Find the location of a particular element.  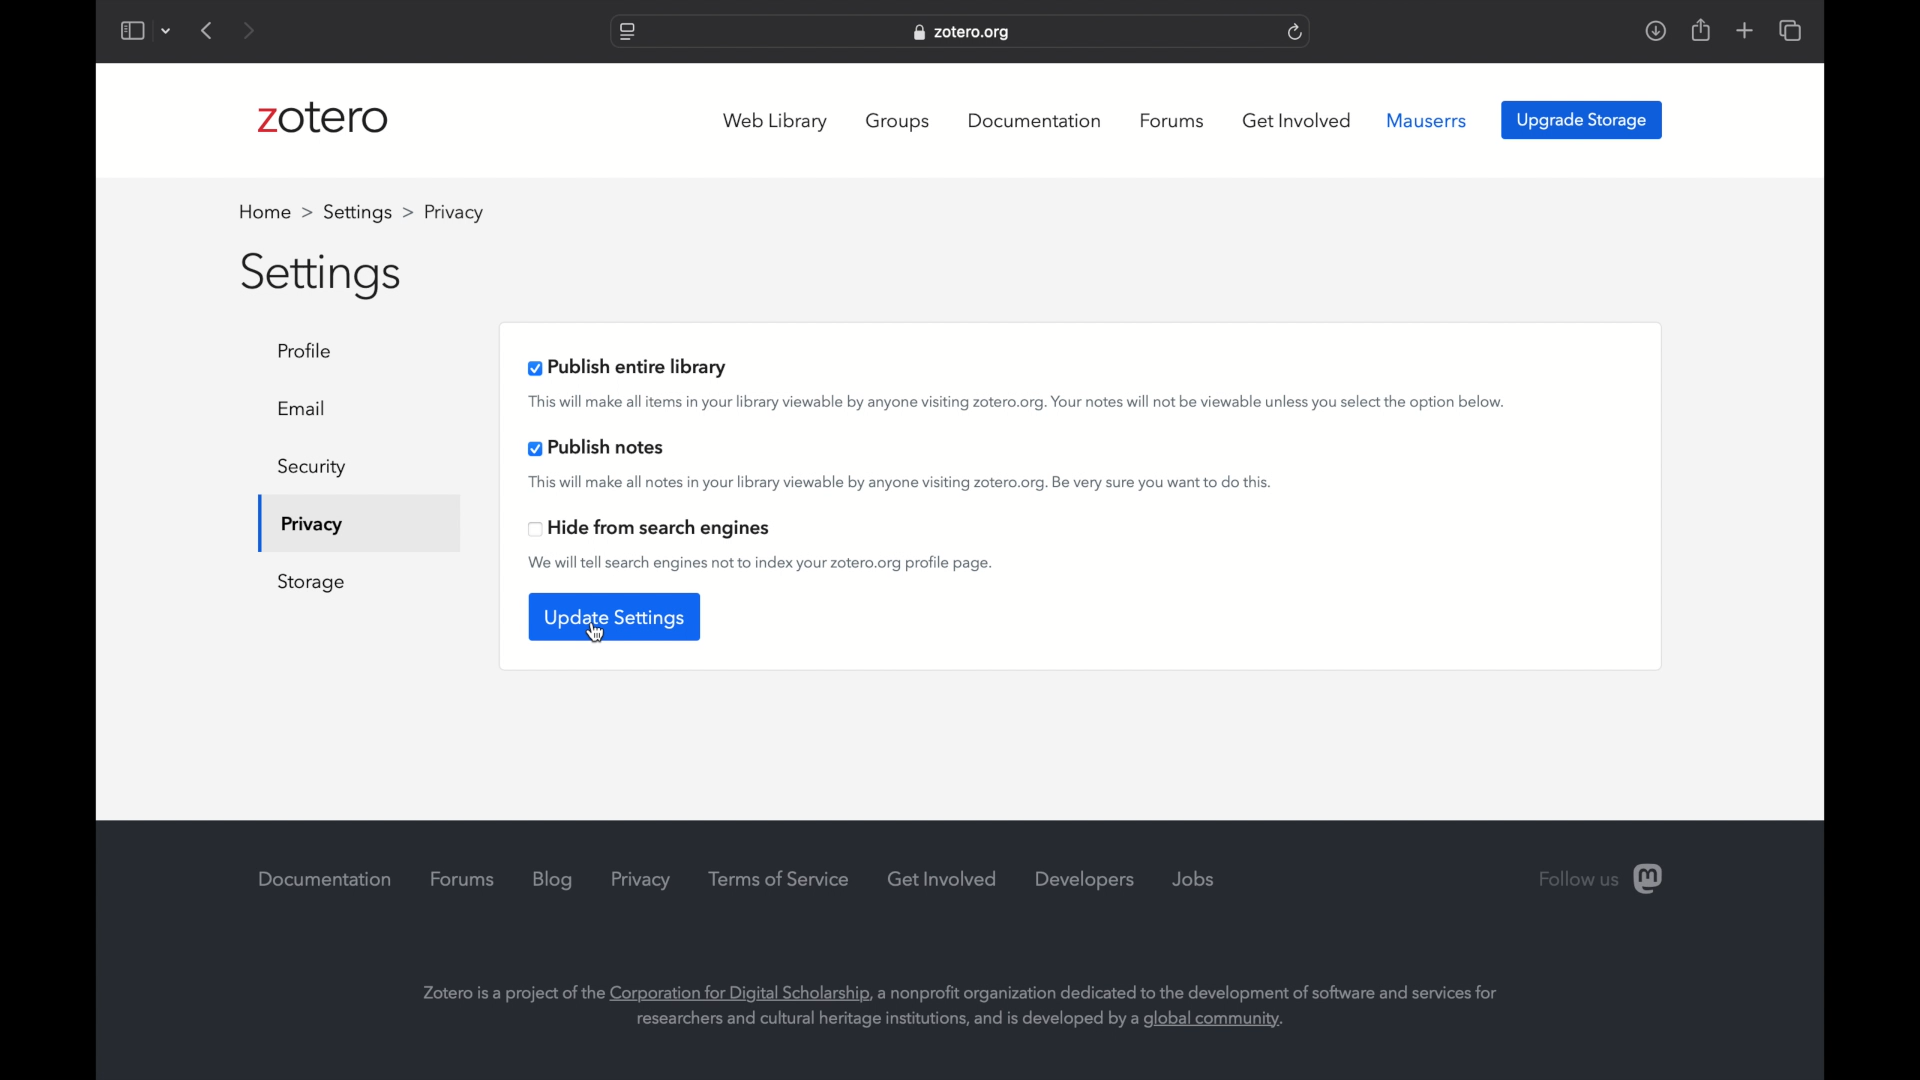

settings is located at coordinates (323, 277).